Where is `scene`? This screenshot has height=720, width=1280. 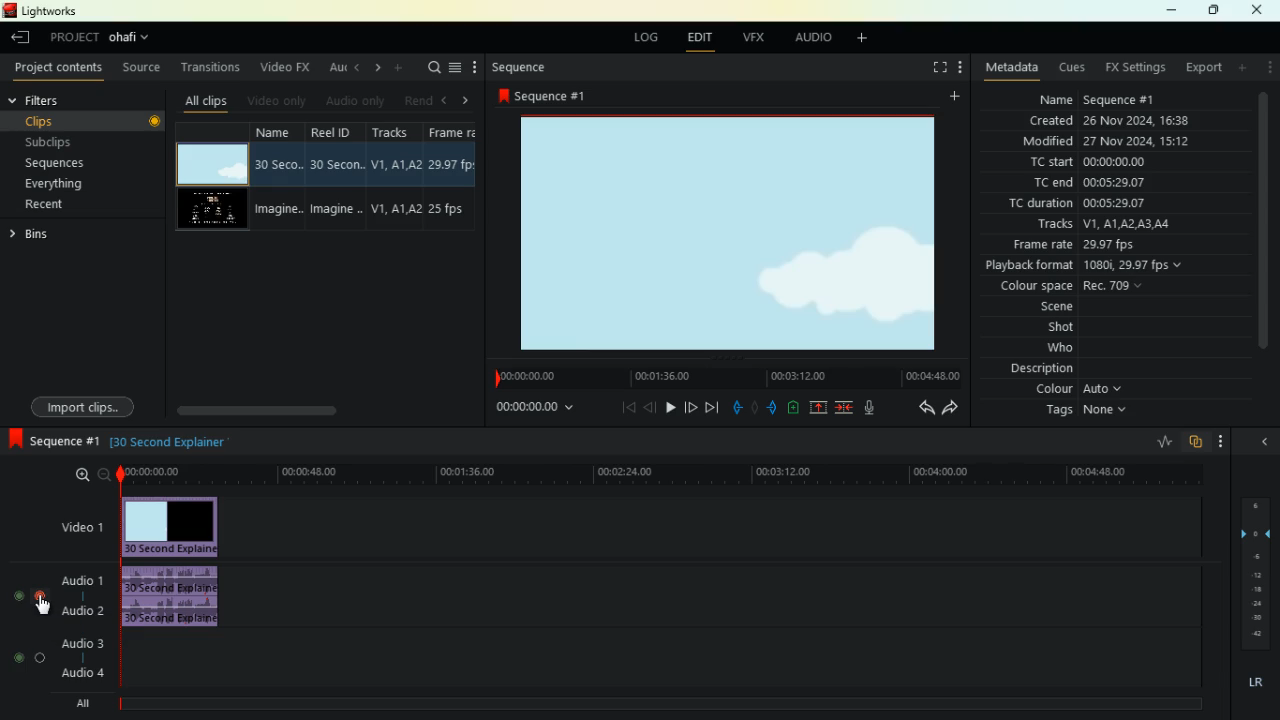 scene is located at coordinates (1060, 307).